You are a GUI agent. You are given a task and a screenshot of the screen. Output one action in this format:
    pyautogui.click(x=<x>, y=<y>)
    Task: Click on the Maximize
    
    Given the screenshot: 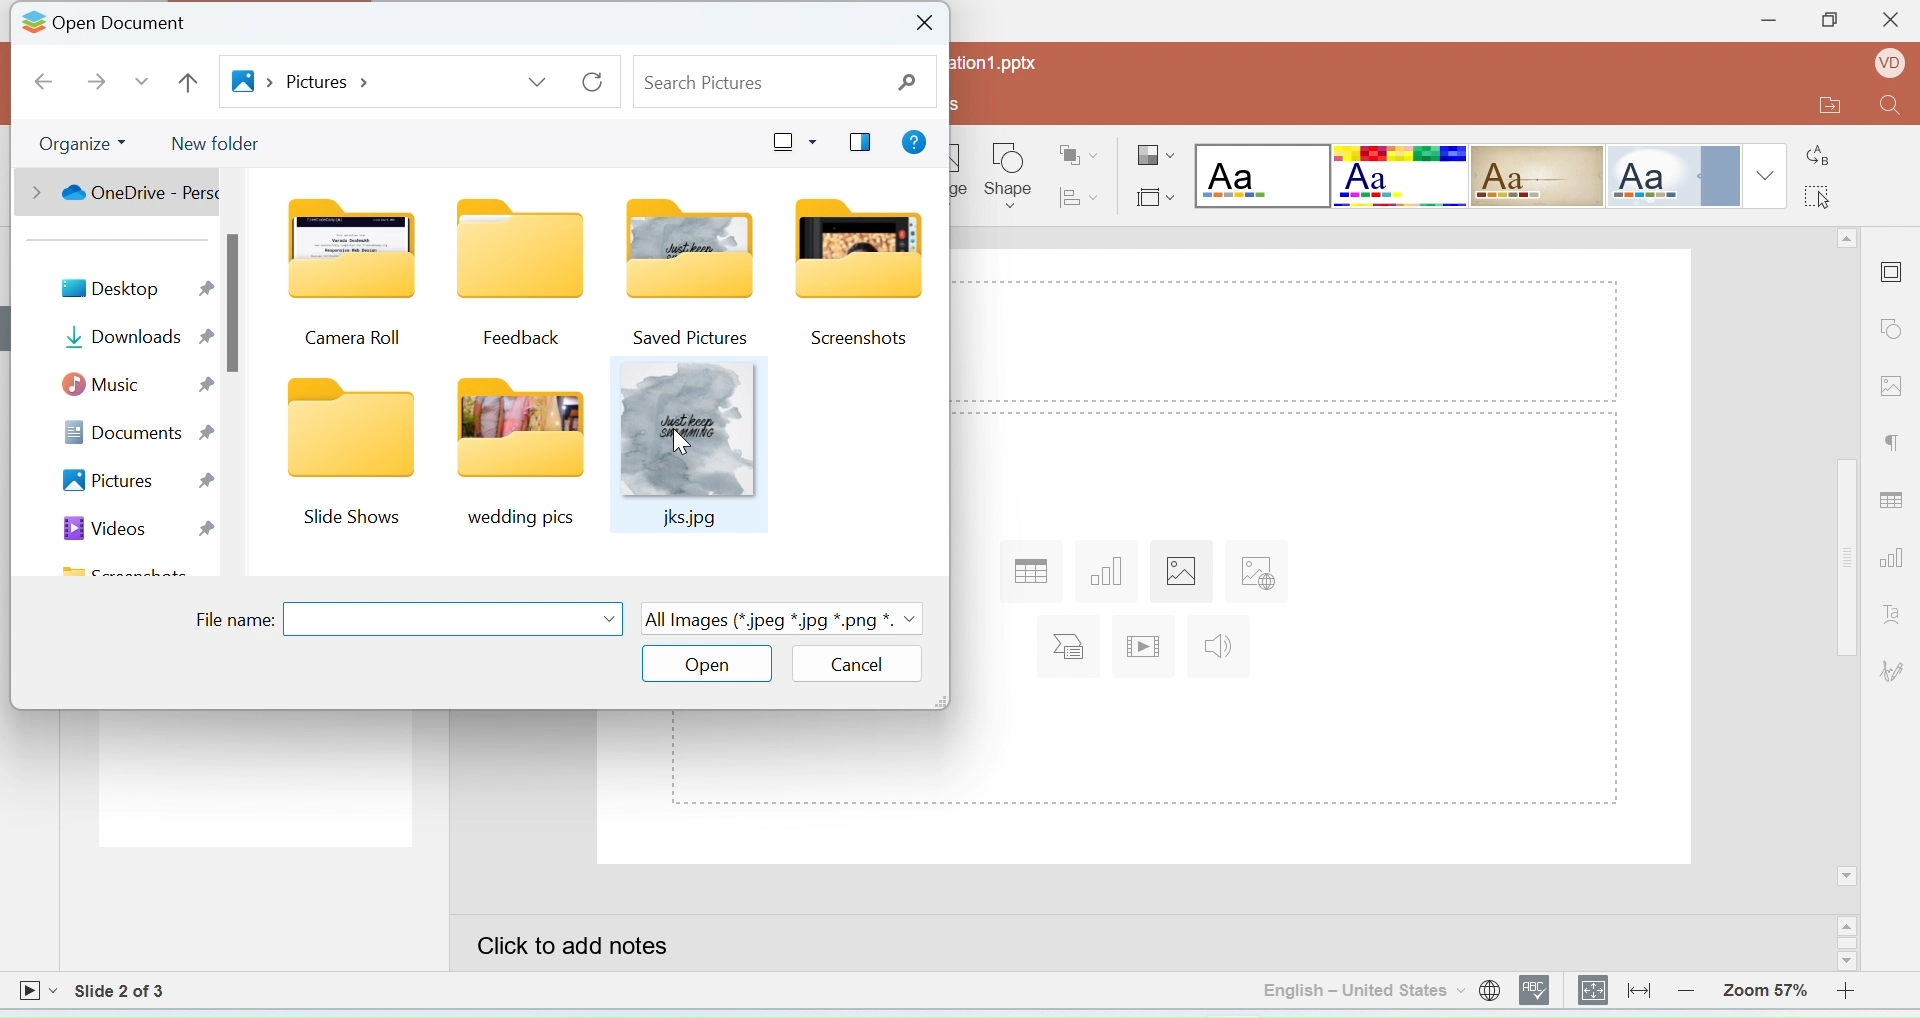 What is the action you would take?
    pyautogui.click(x=1828, y=23)
    